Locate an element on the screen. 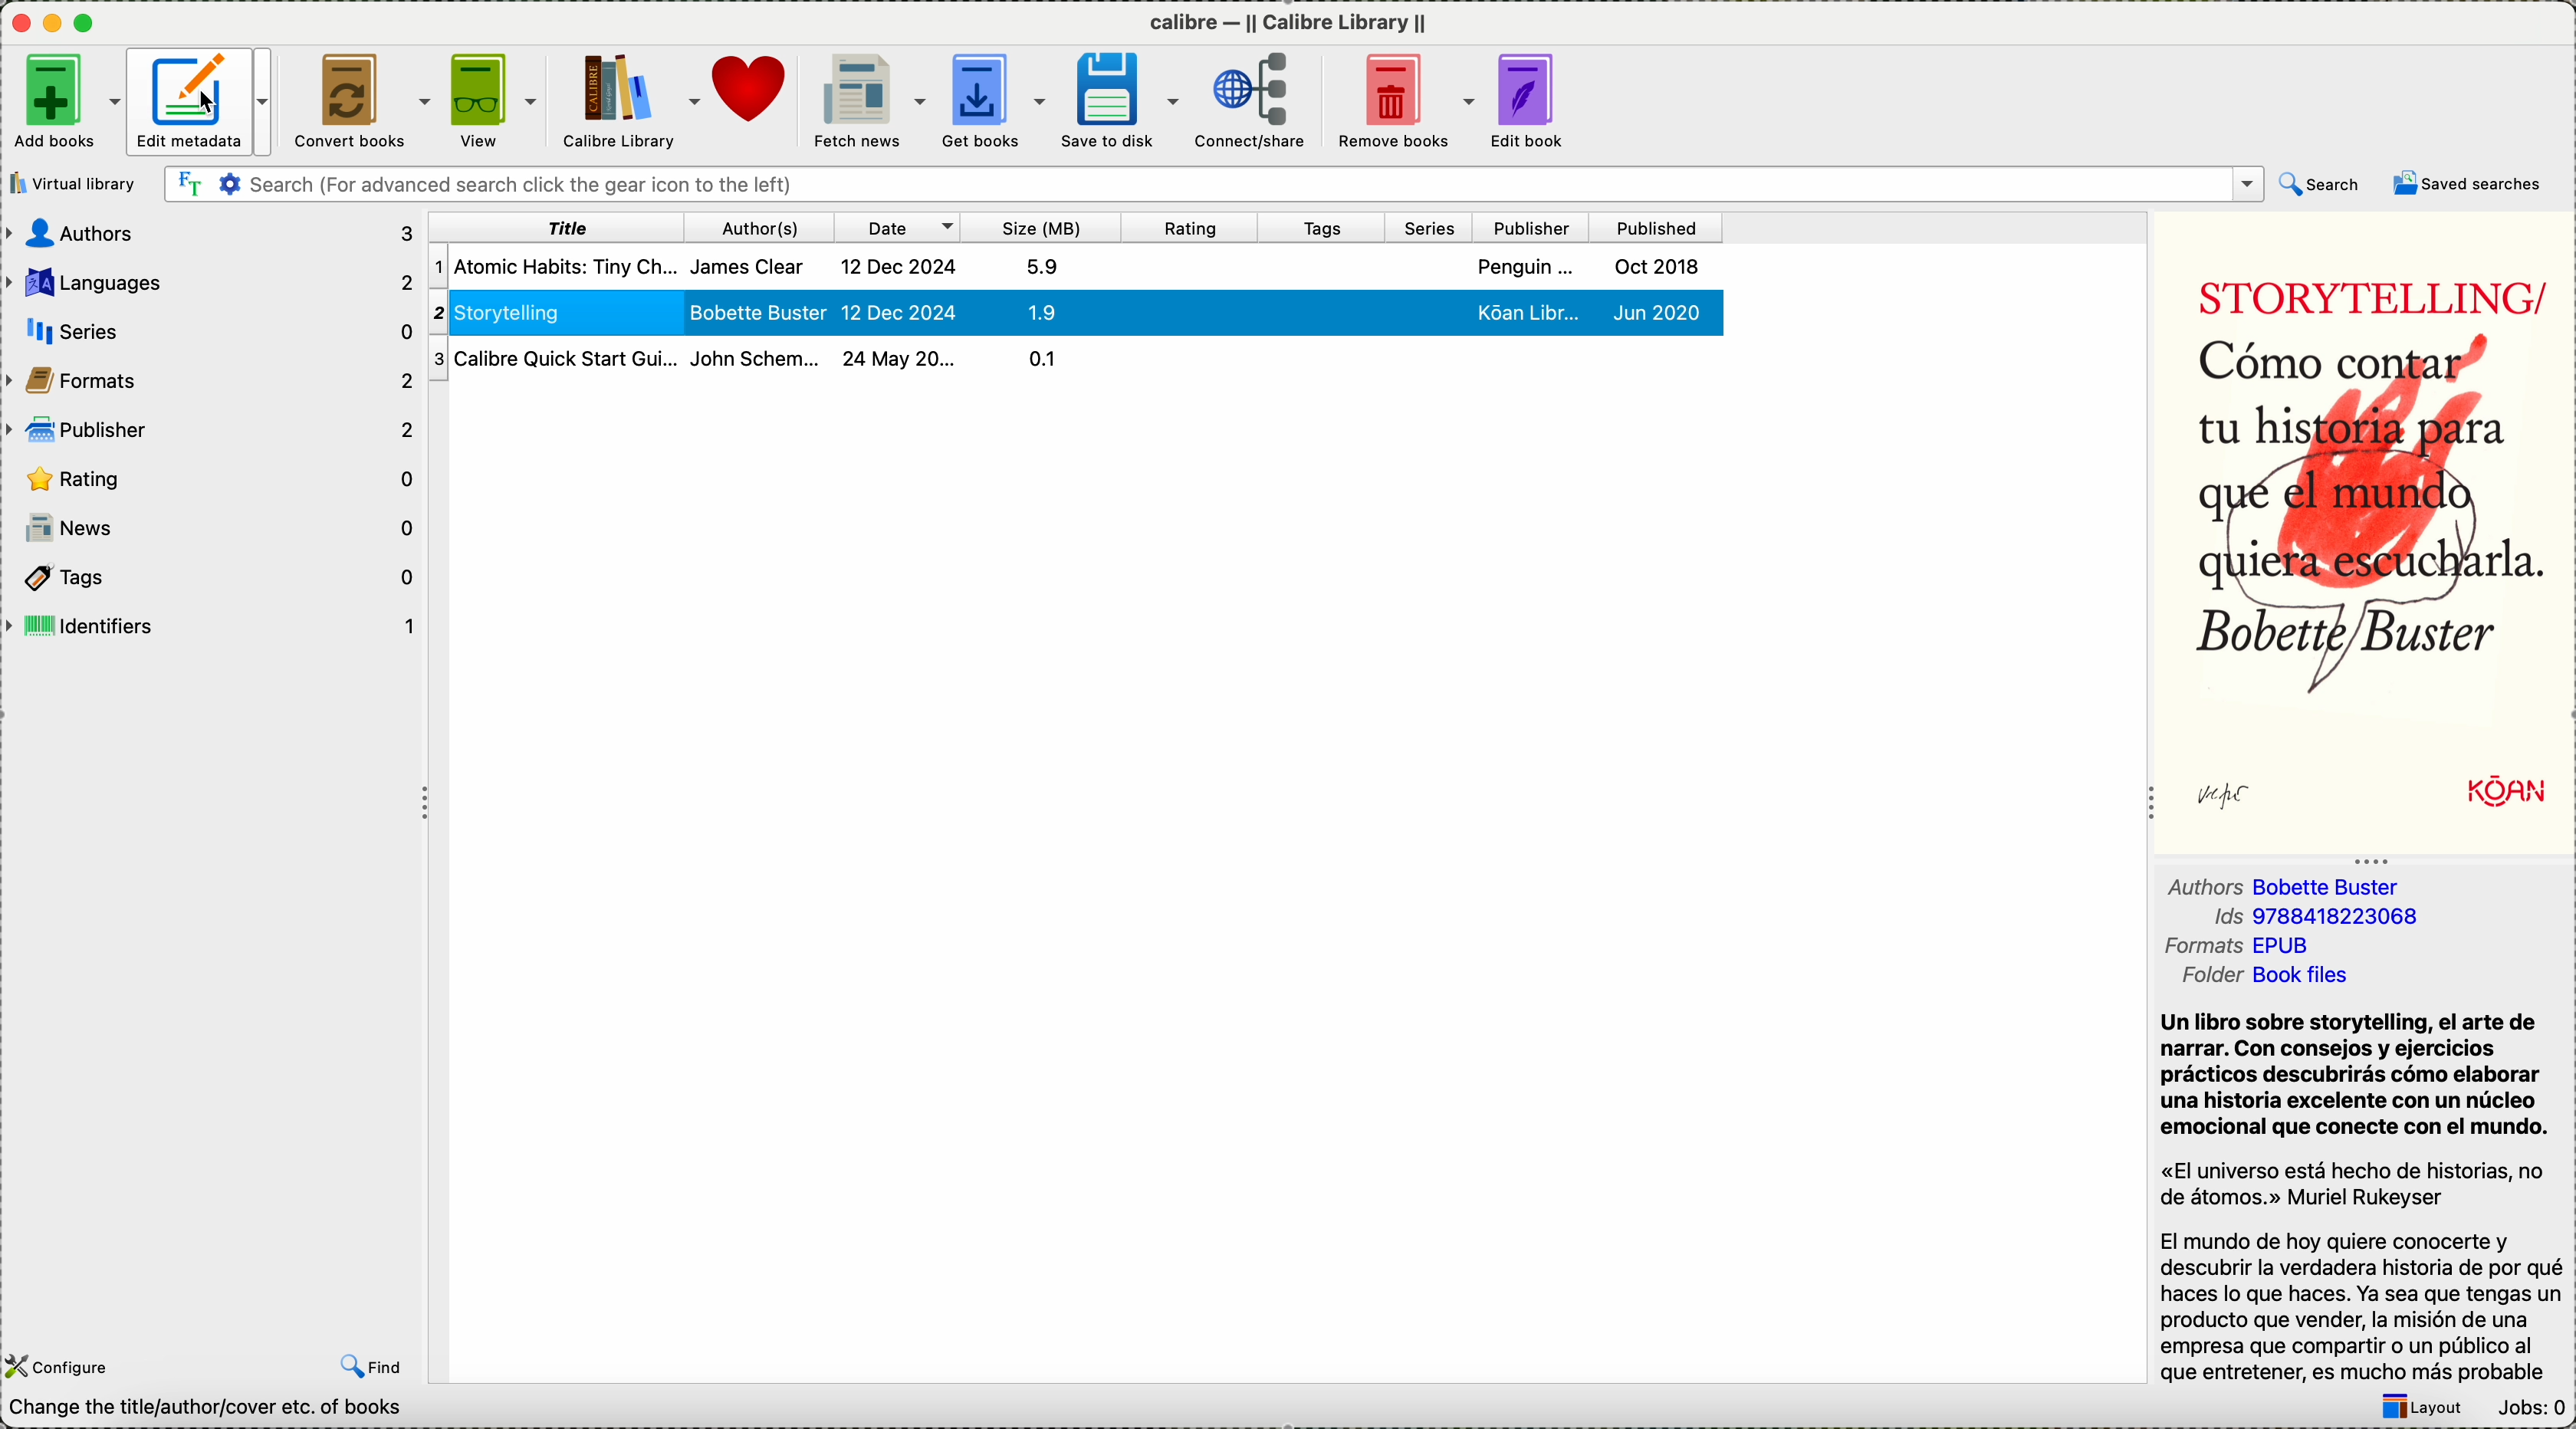 The width and height of the screenshot is (2576, 1429). authors is located at coordinates (2278, 884).